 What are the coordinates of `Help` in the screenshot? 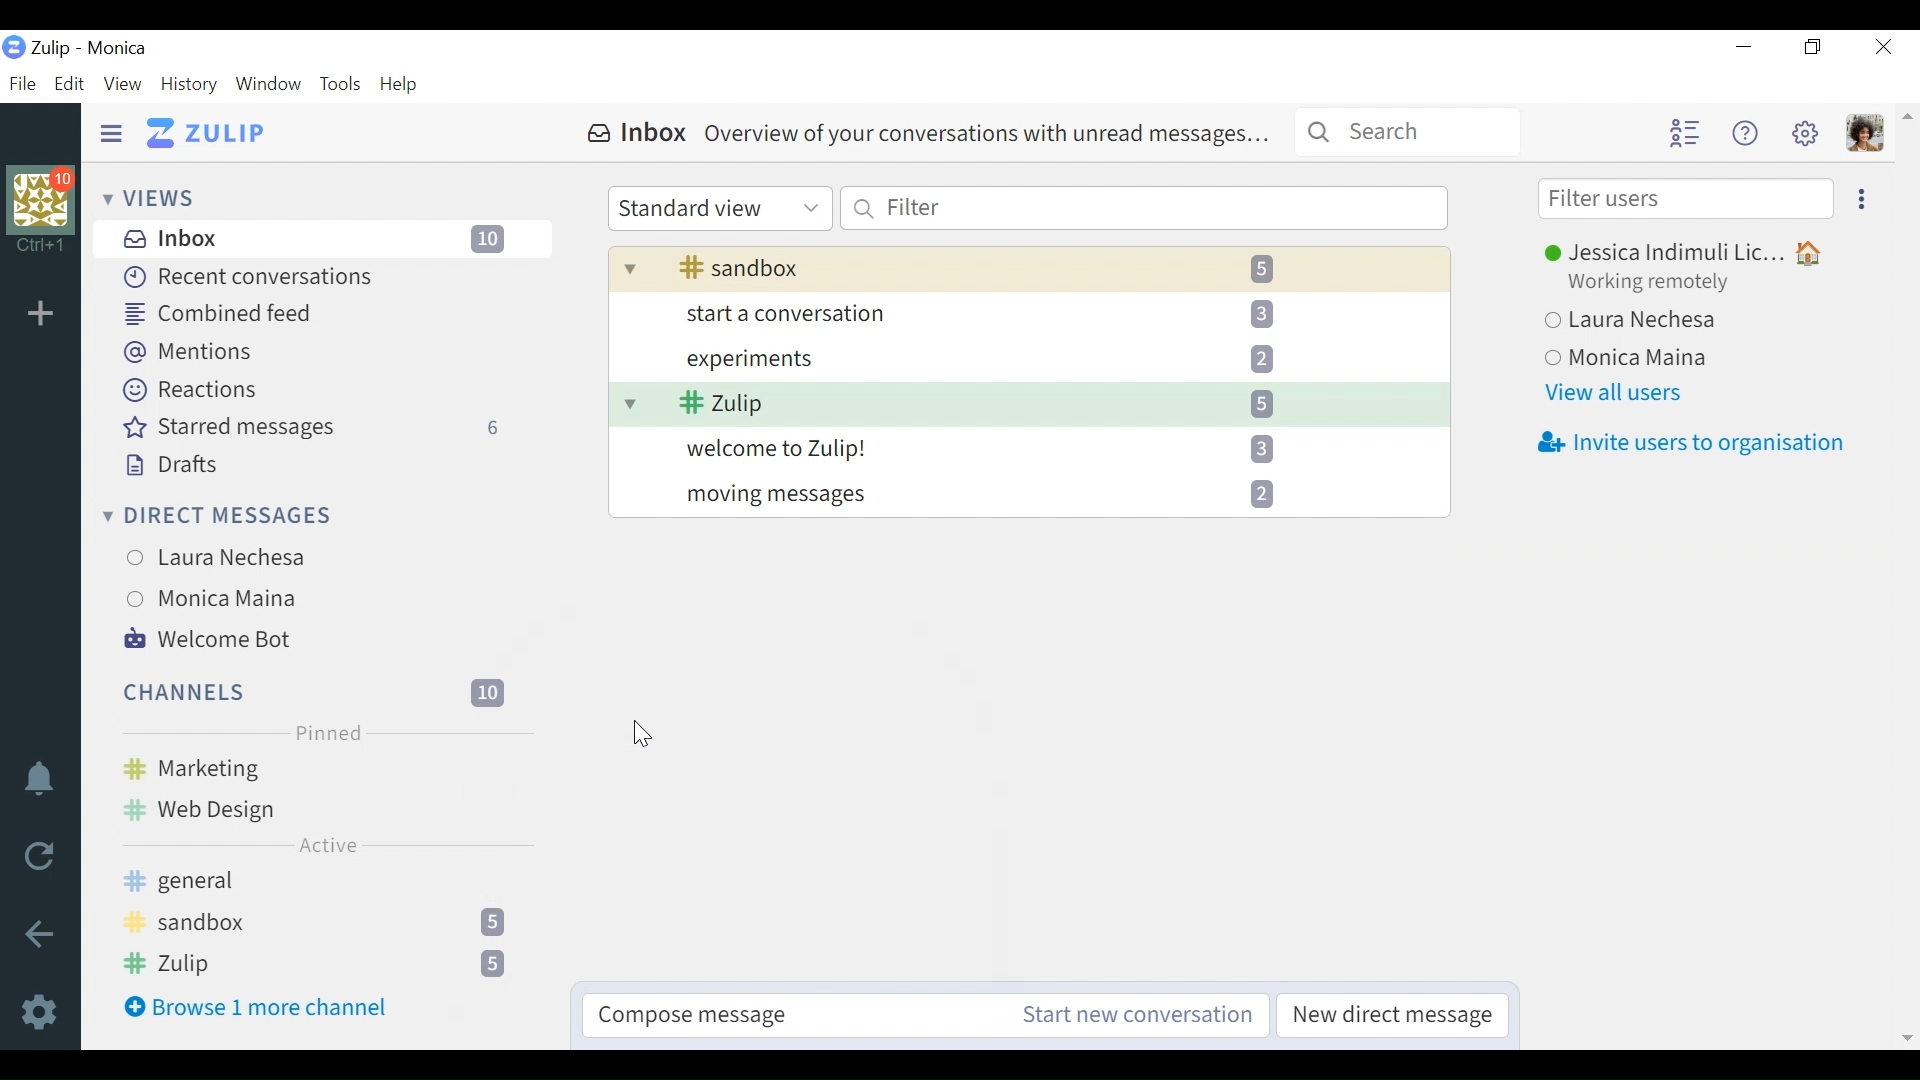 It's located at (400, 86).